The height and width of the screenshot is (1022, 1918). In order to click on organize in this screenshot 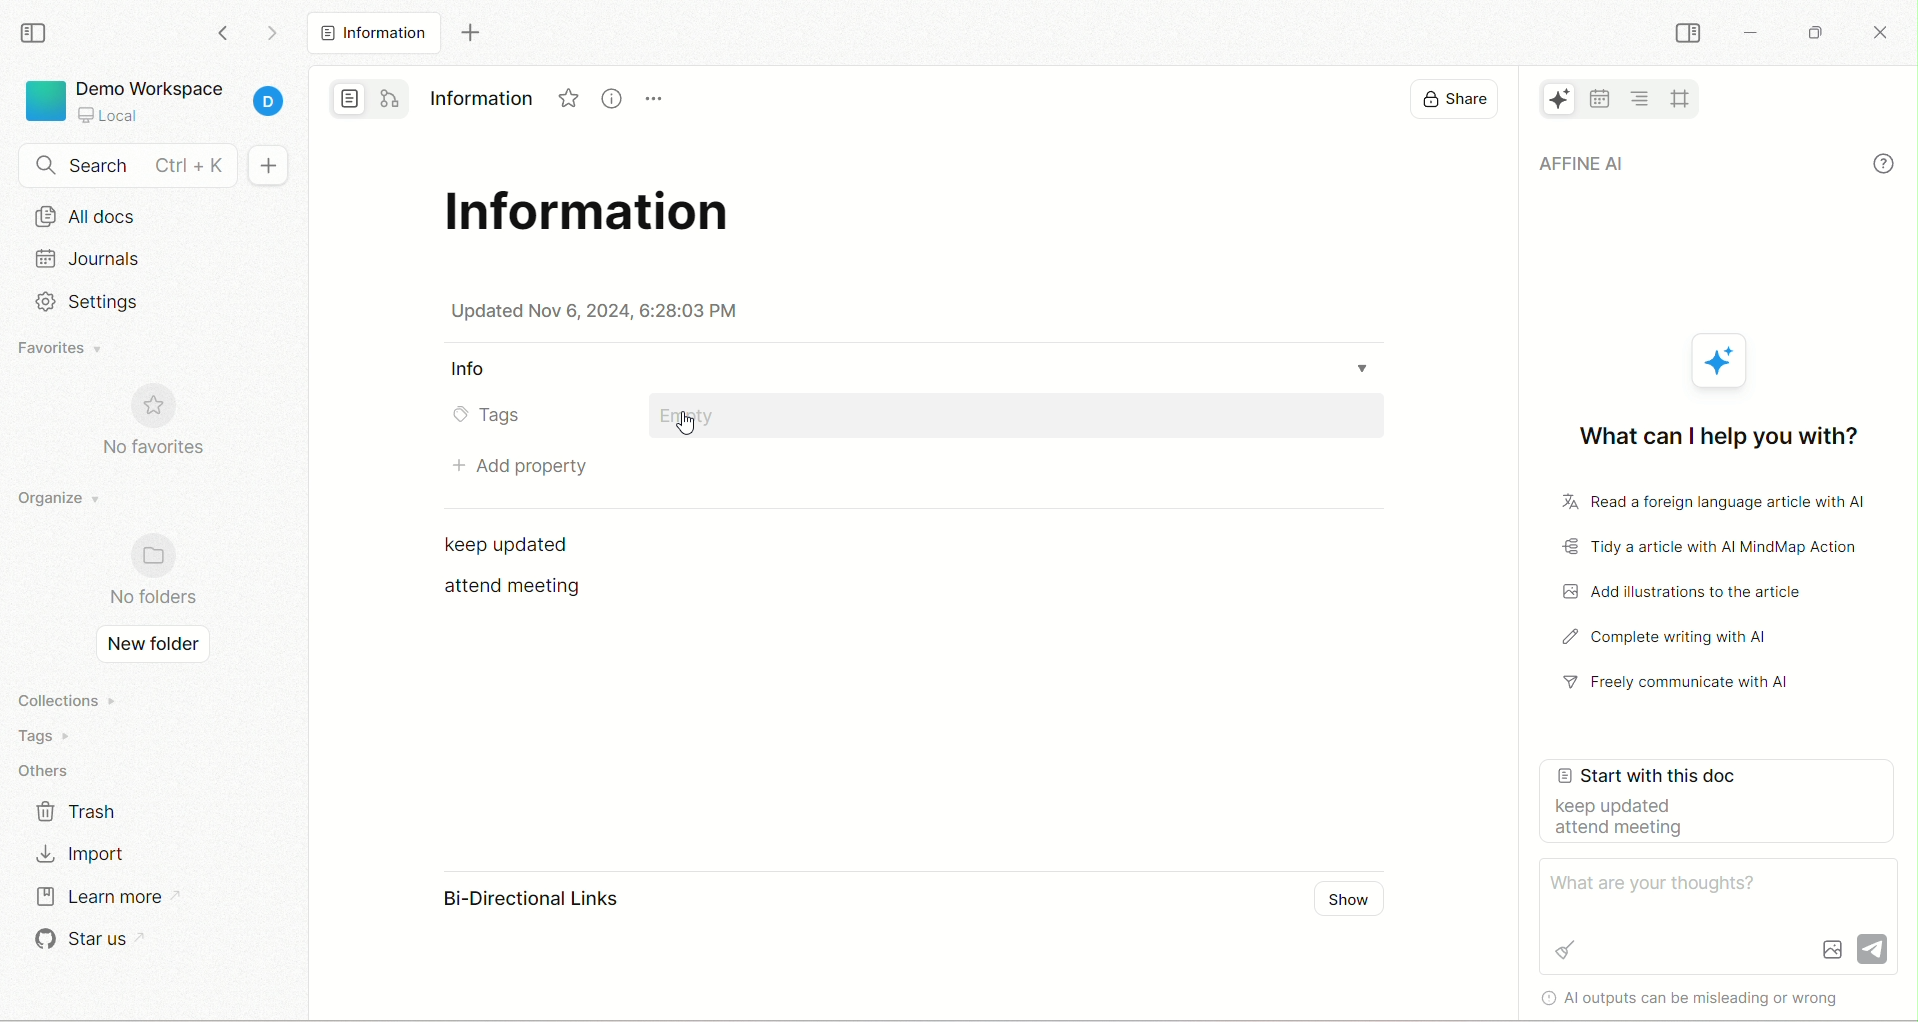, I will do `click(57, 505)`.